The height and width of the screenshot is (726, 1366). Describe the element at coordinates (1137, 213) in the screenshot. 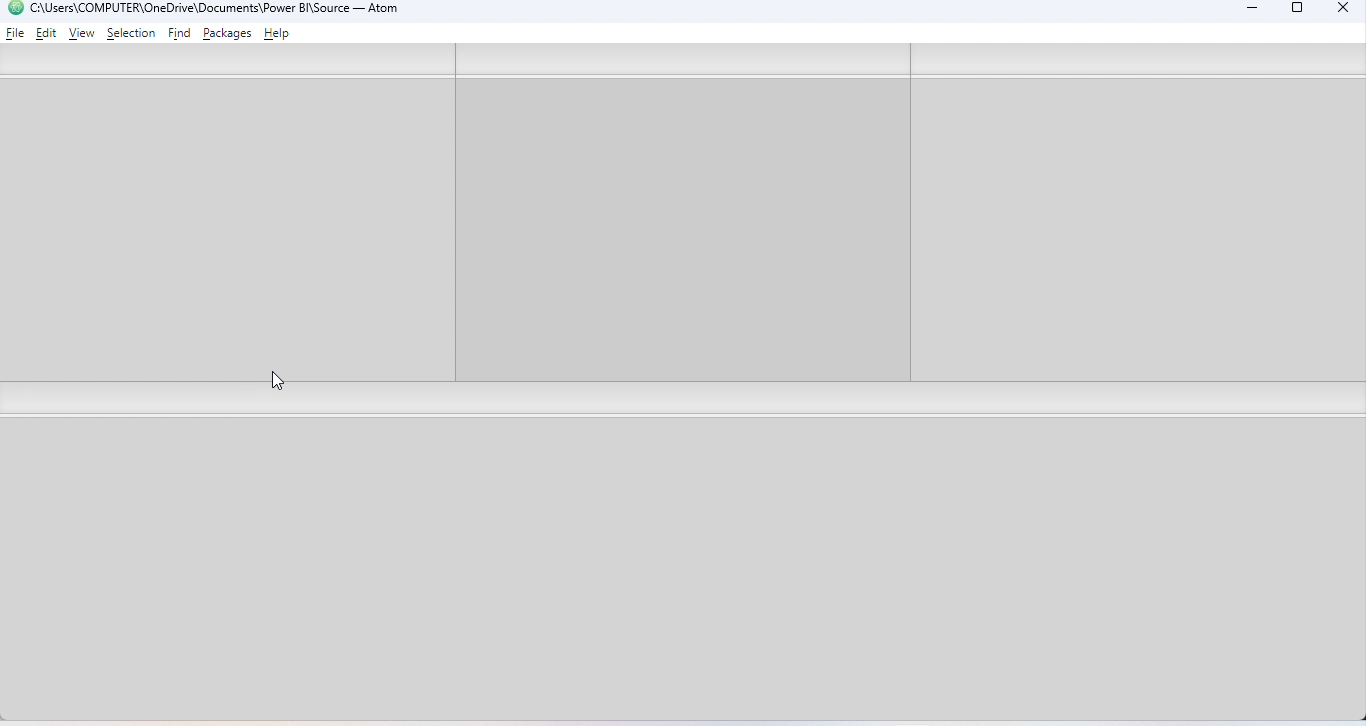

I see `Pane 3` at that location.